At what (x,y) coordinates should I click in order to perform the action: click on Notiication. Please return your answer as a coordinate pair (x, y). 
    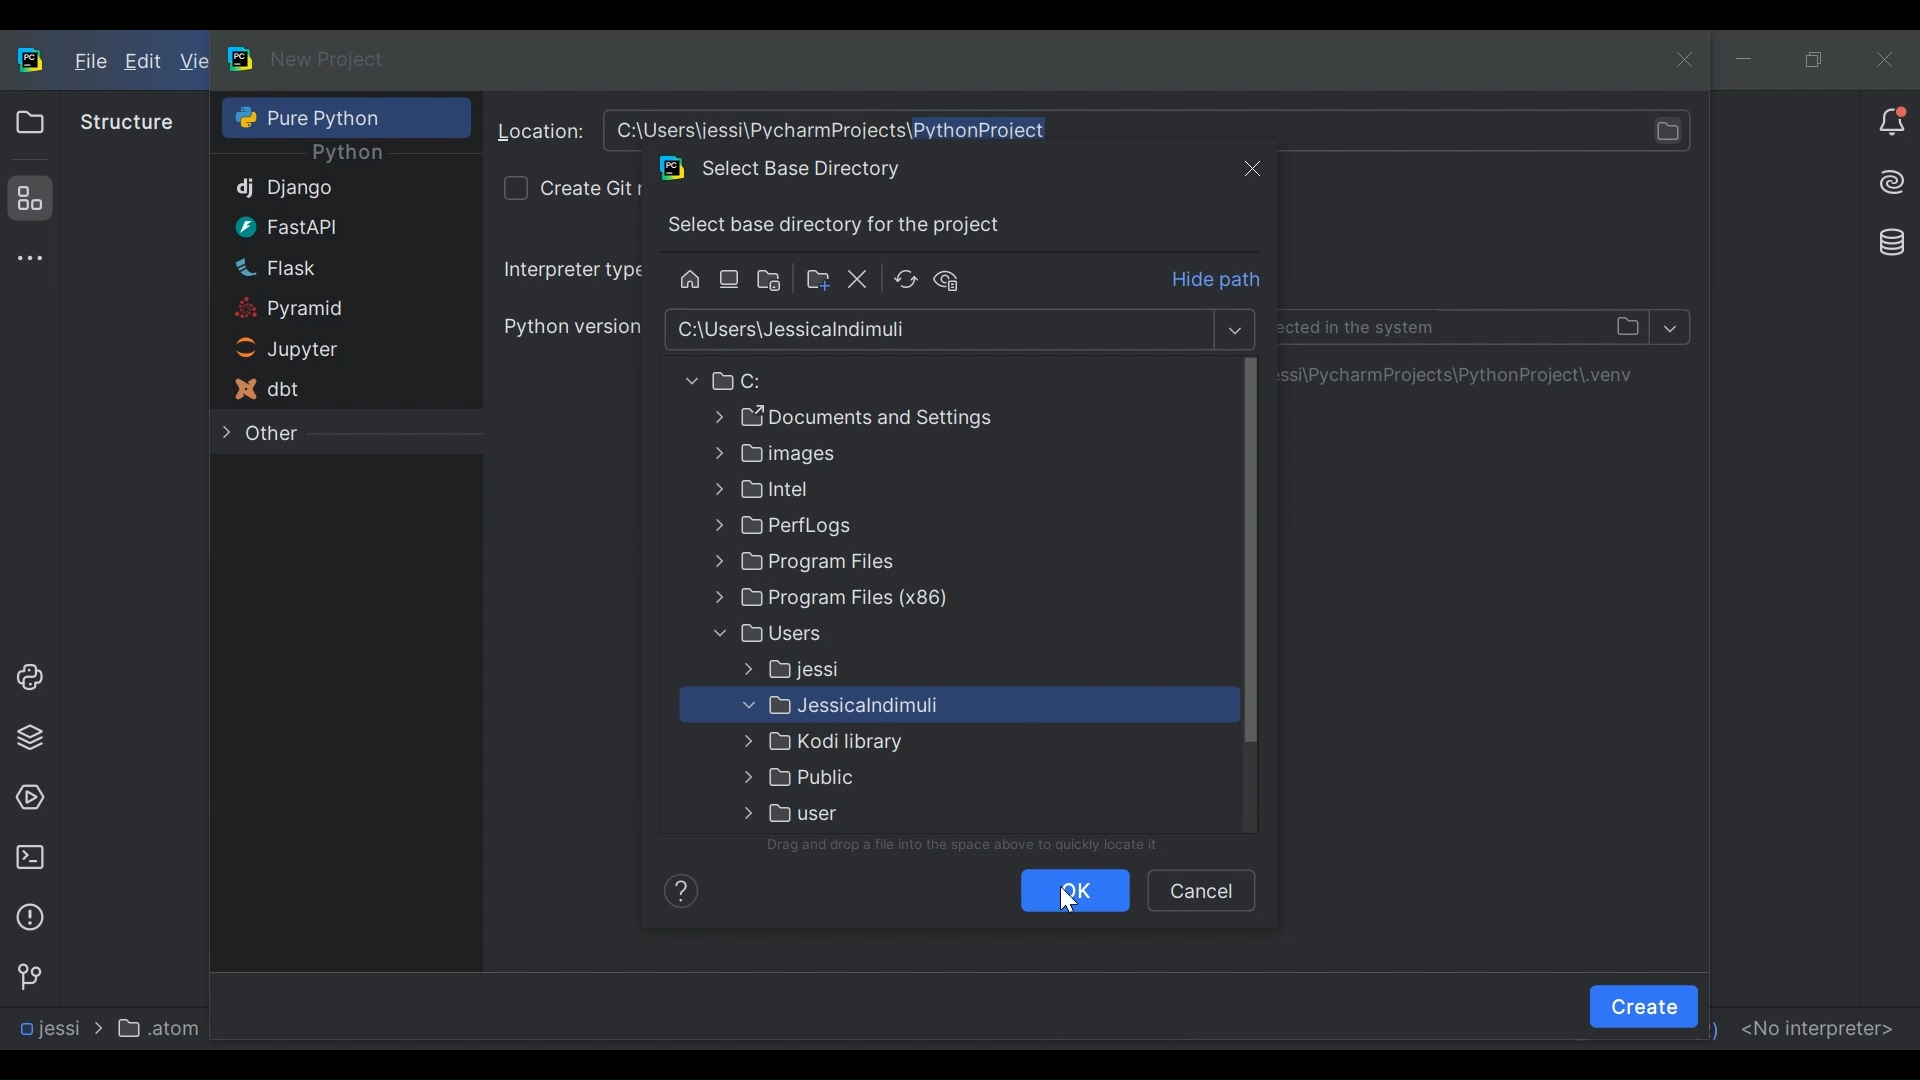
    Looking at the image, I should click on (1892, 123).